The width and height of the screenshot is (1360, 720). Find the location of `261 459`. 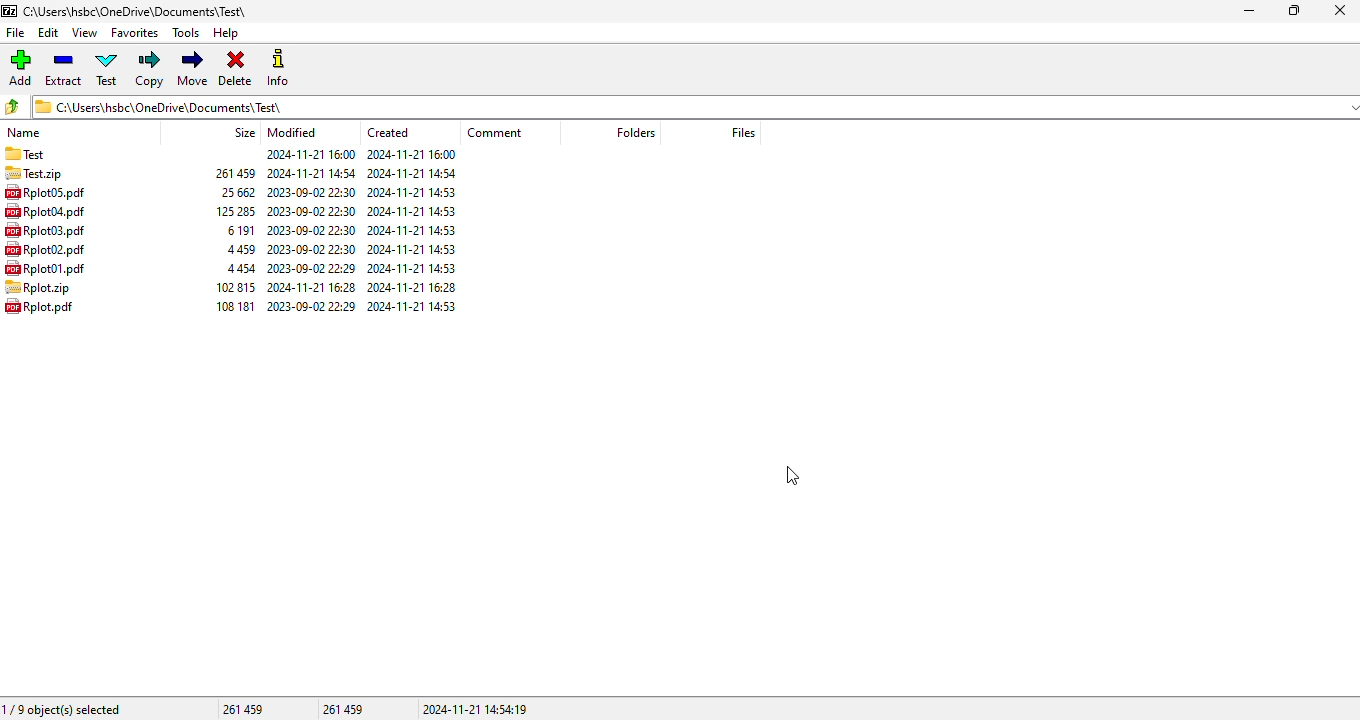

261 459 is located at coordinates (243, 709).